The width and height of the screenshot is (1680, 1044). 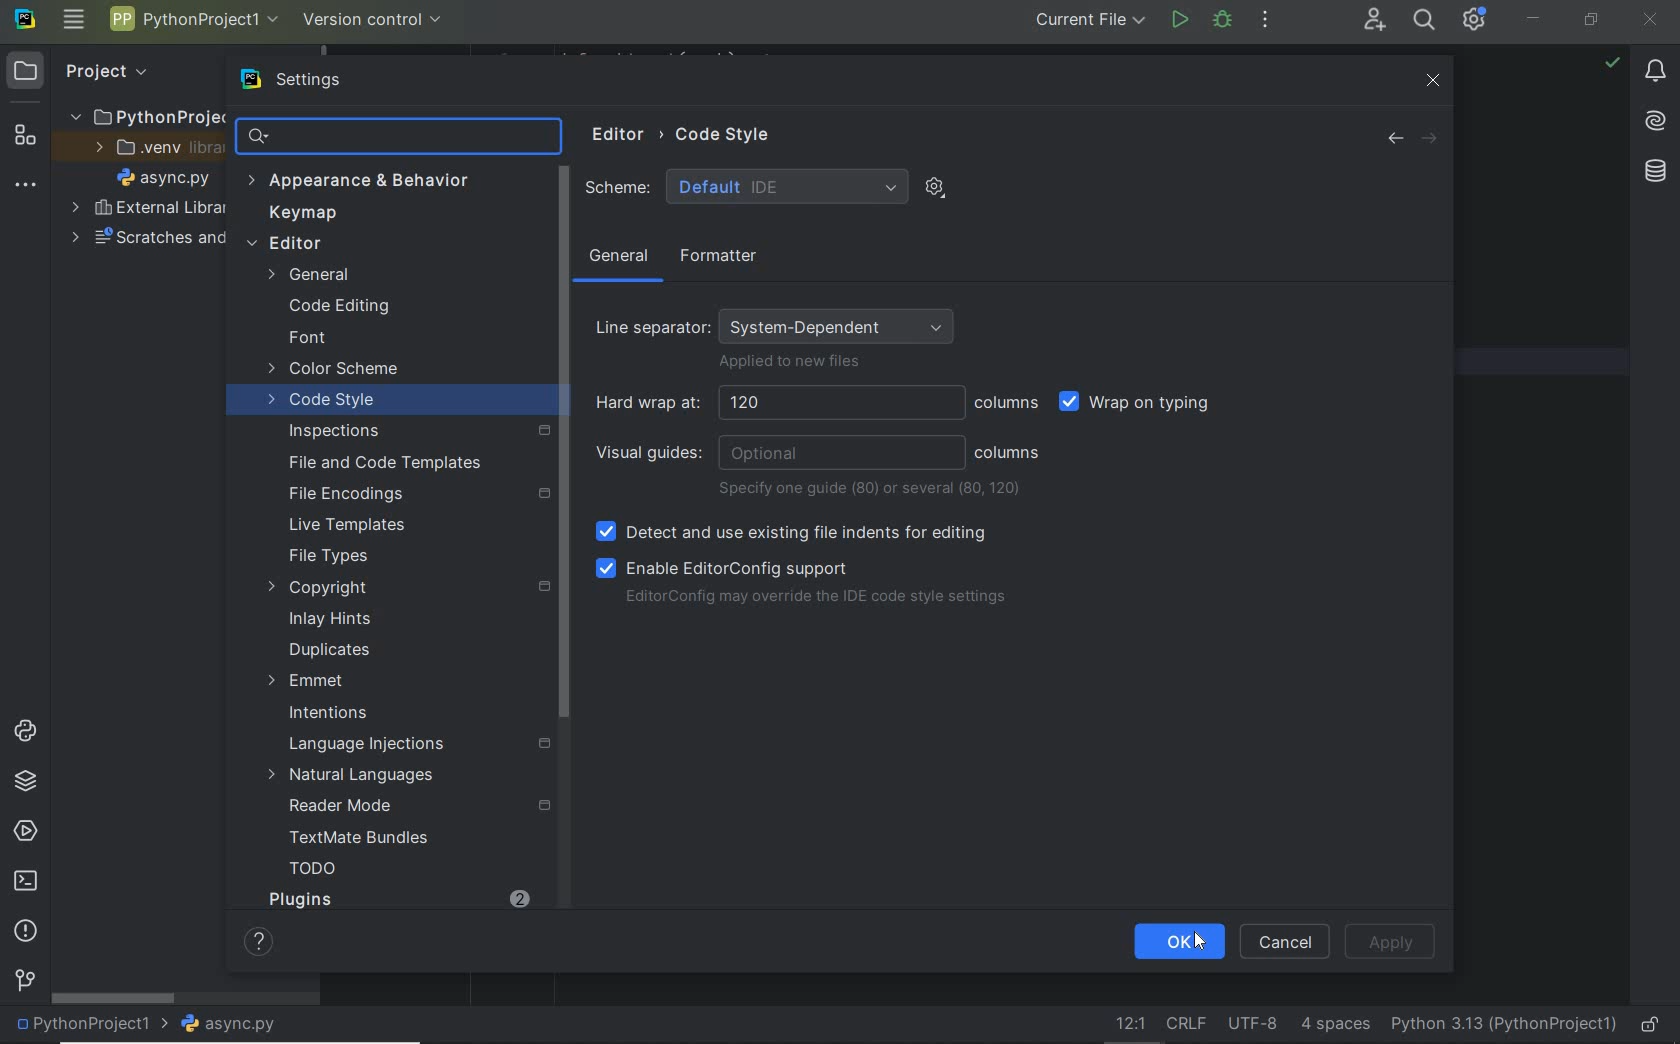 What do you see at coordinates (1178, 19) in the screenshot?
I see `run` at bounding box center [1178, 19].